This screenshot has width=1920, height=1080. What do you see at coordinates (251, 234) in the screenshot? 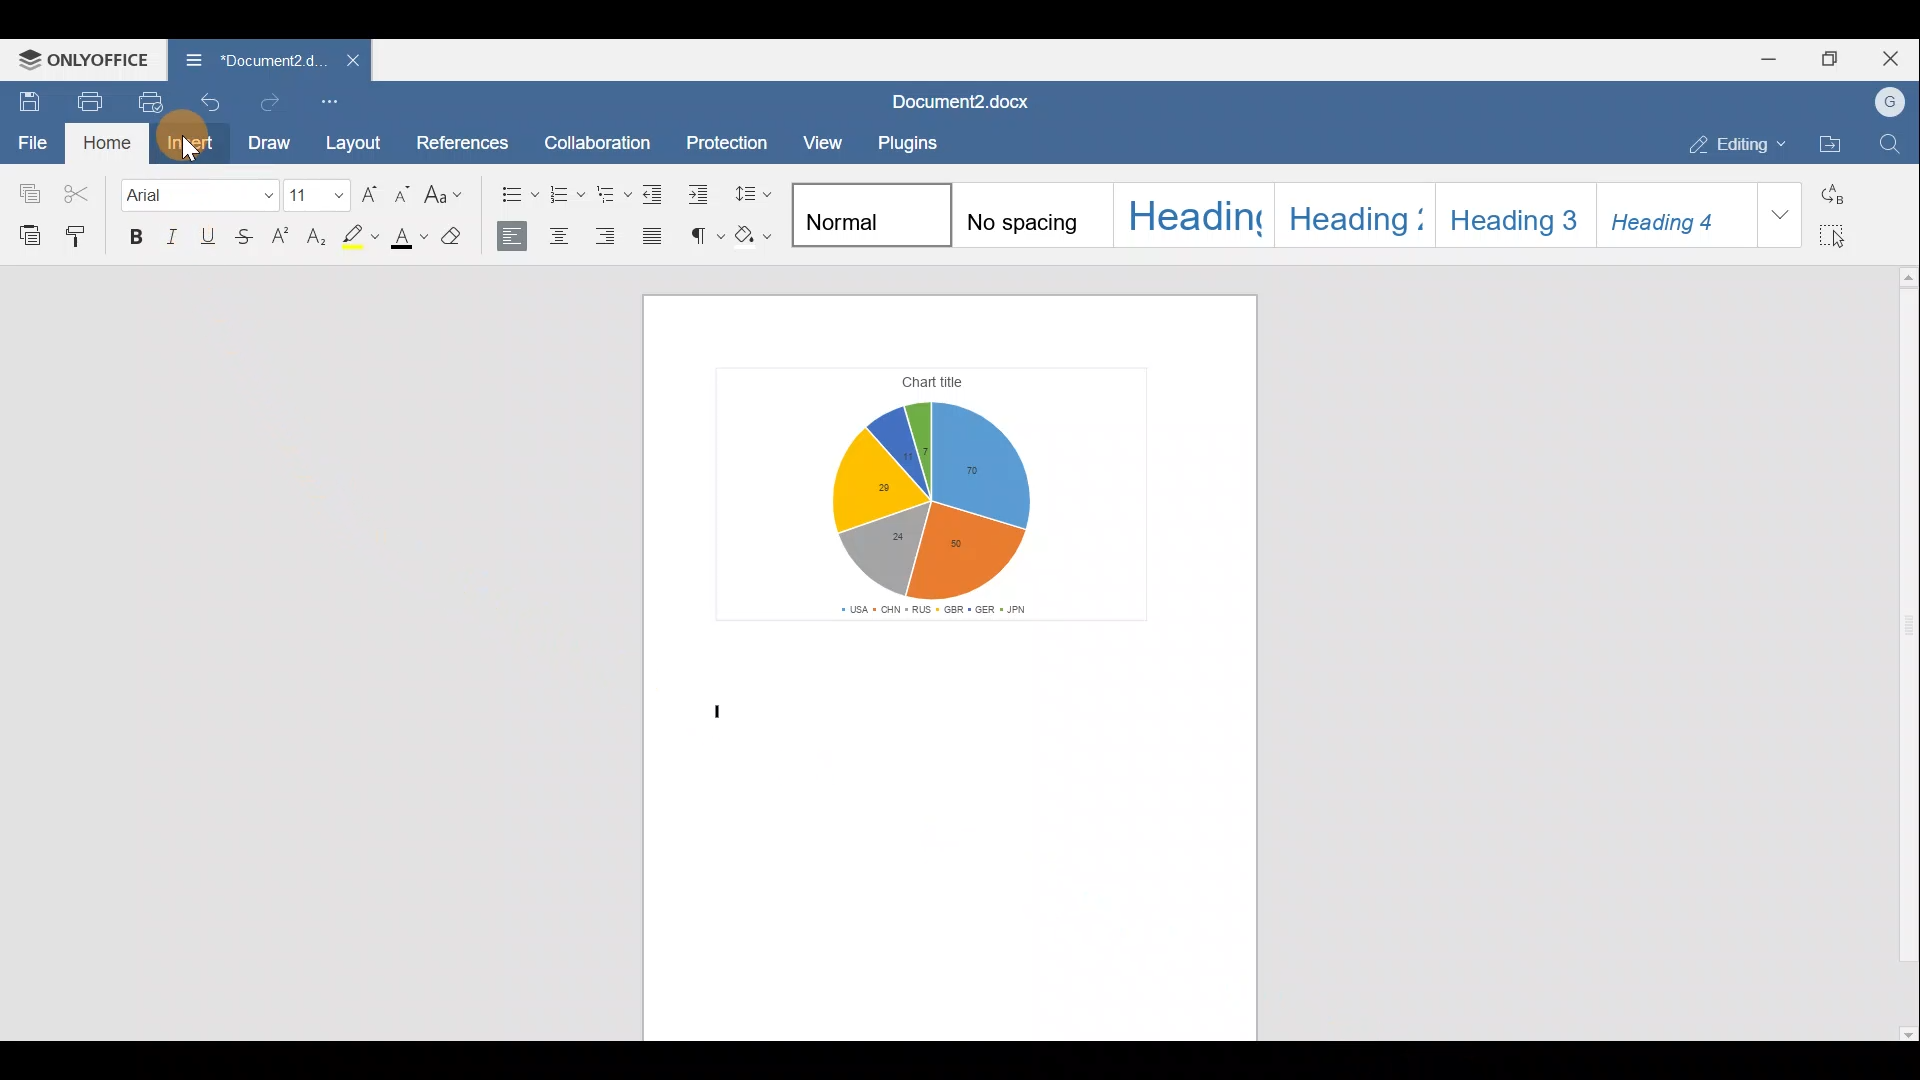
I see `Strikethrough` at bounding box center [251, 234].